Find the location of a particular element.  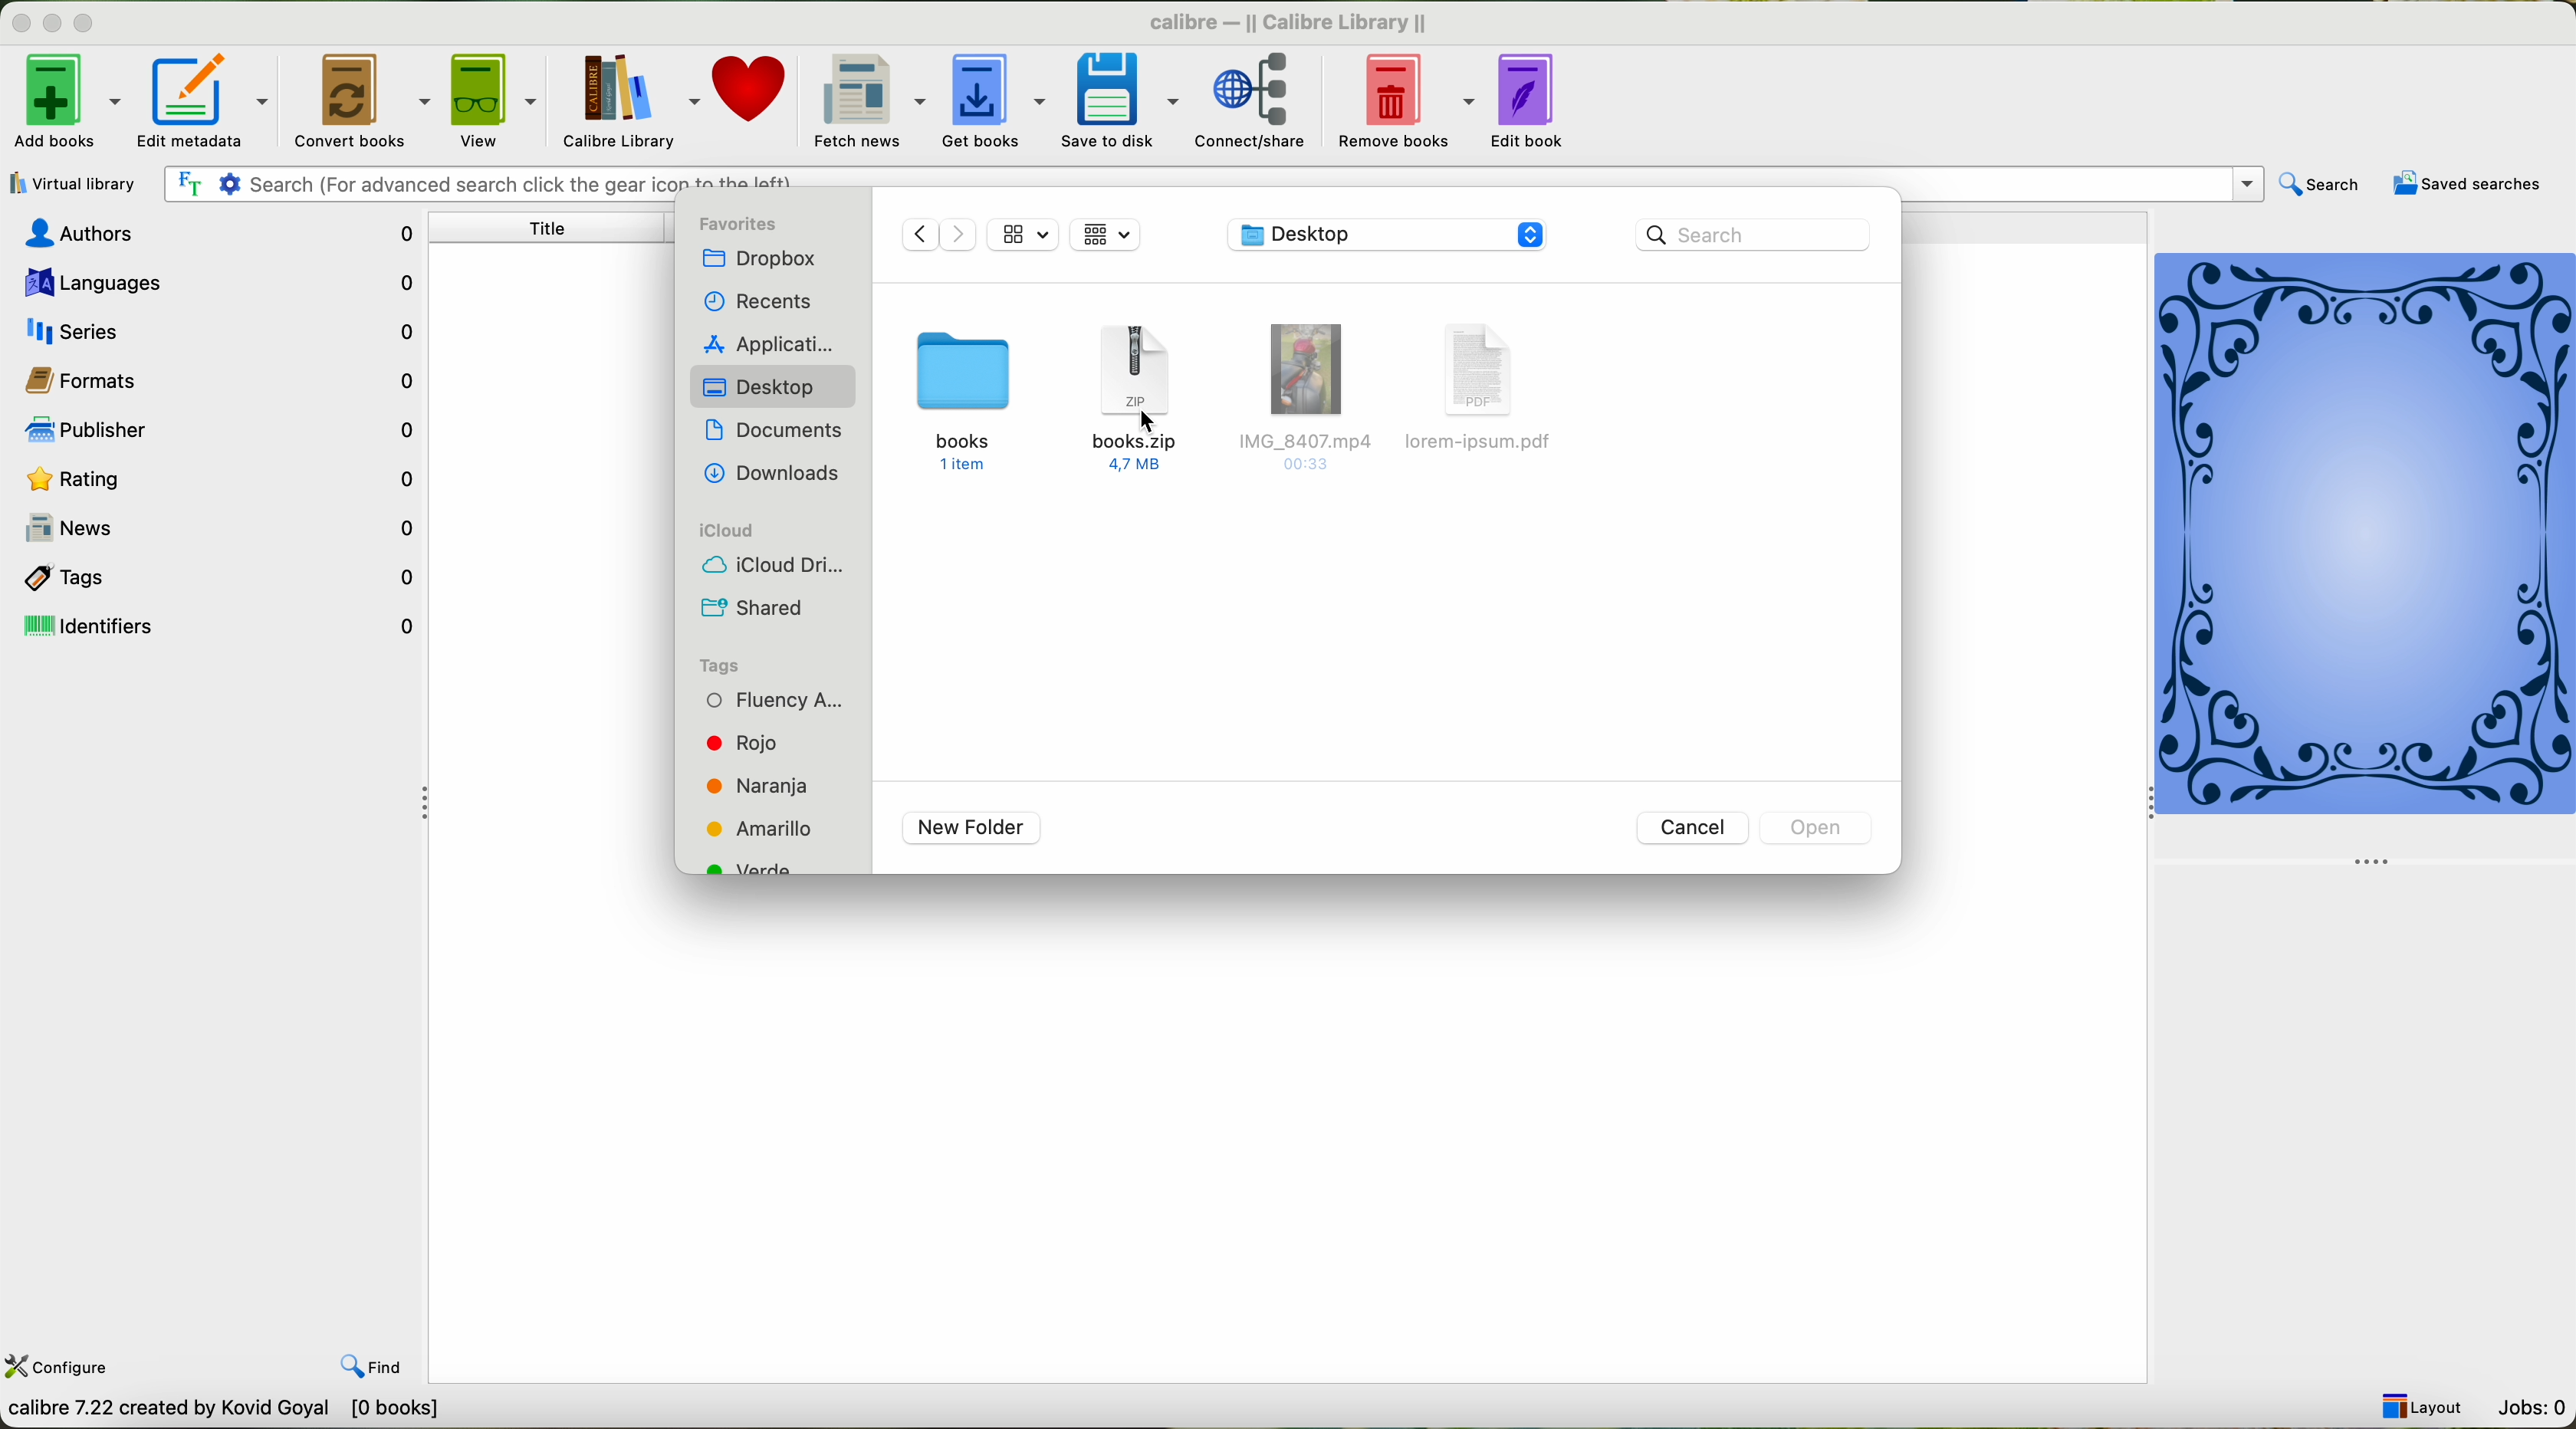

fluency tag is located at coordinates (776, 702).